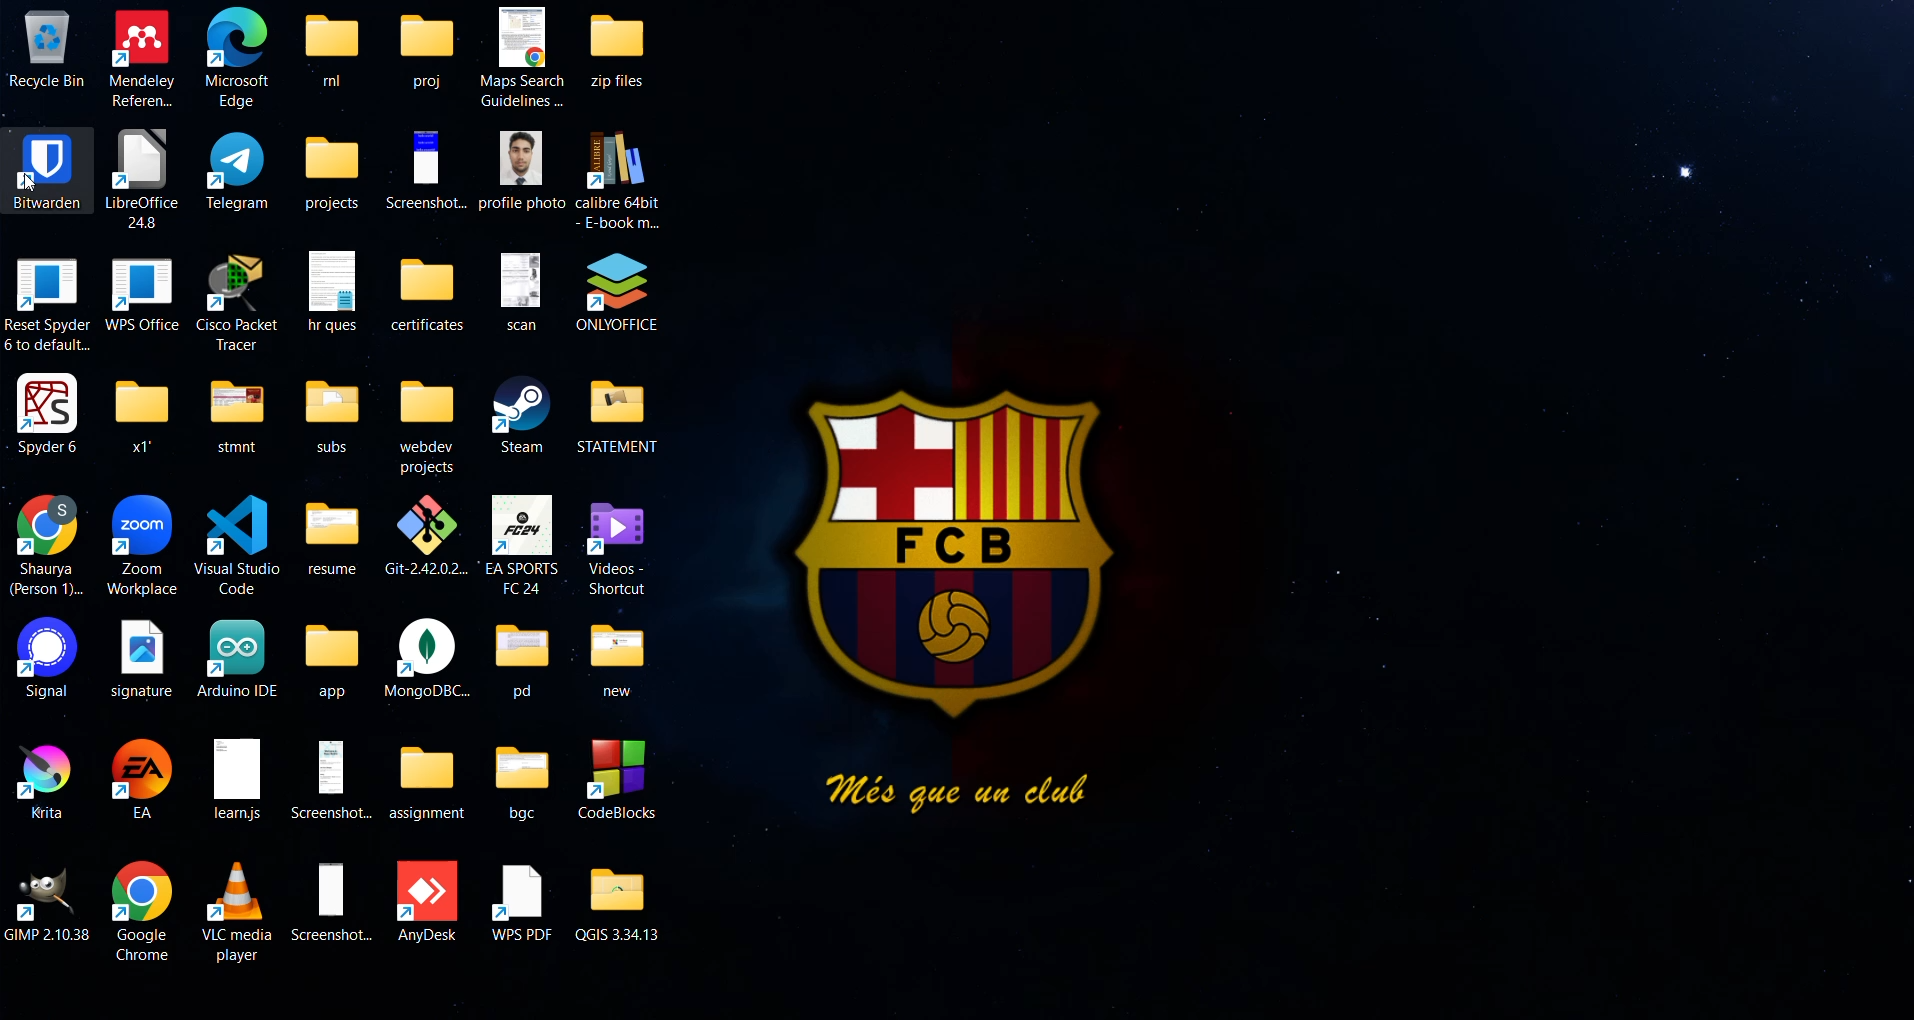 The width and height of the screenshot is (1914, 1020). Describe the element at coordinates (40, 659) in the screenshot. I see `Signal` at that location.